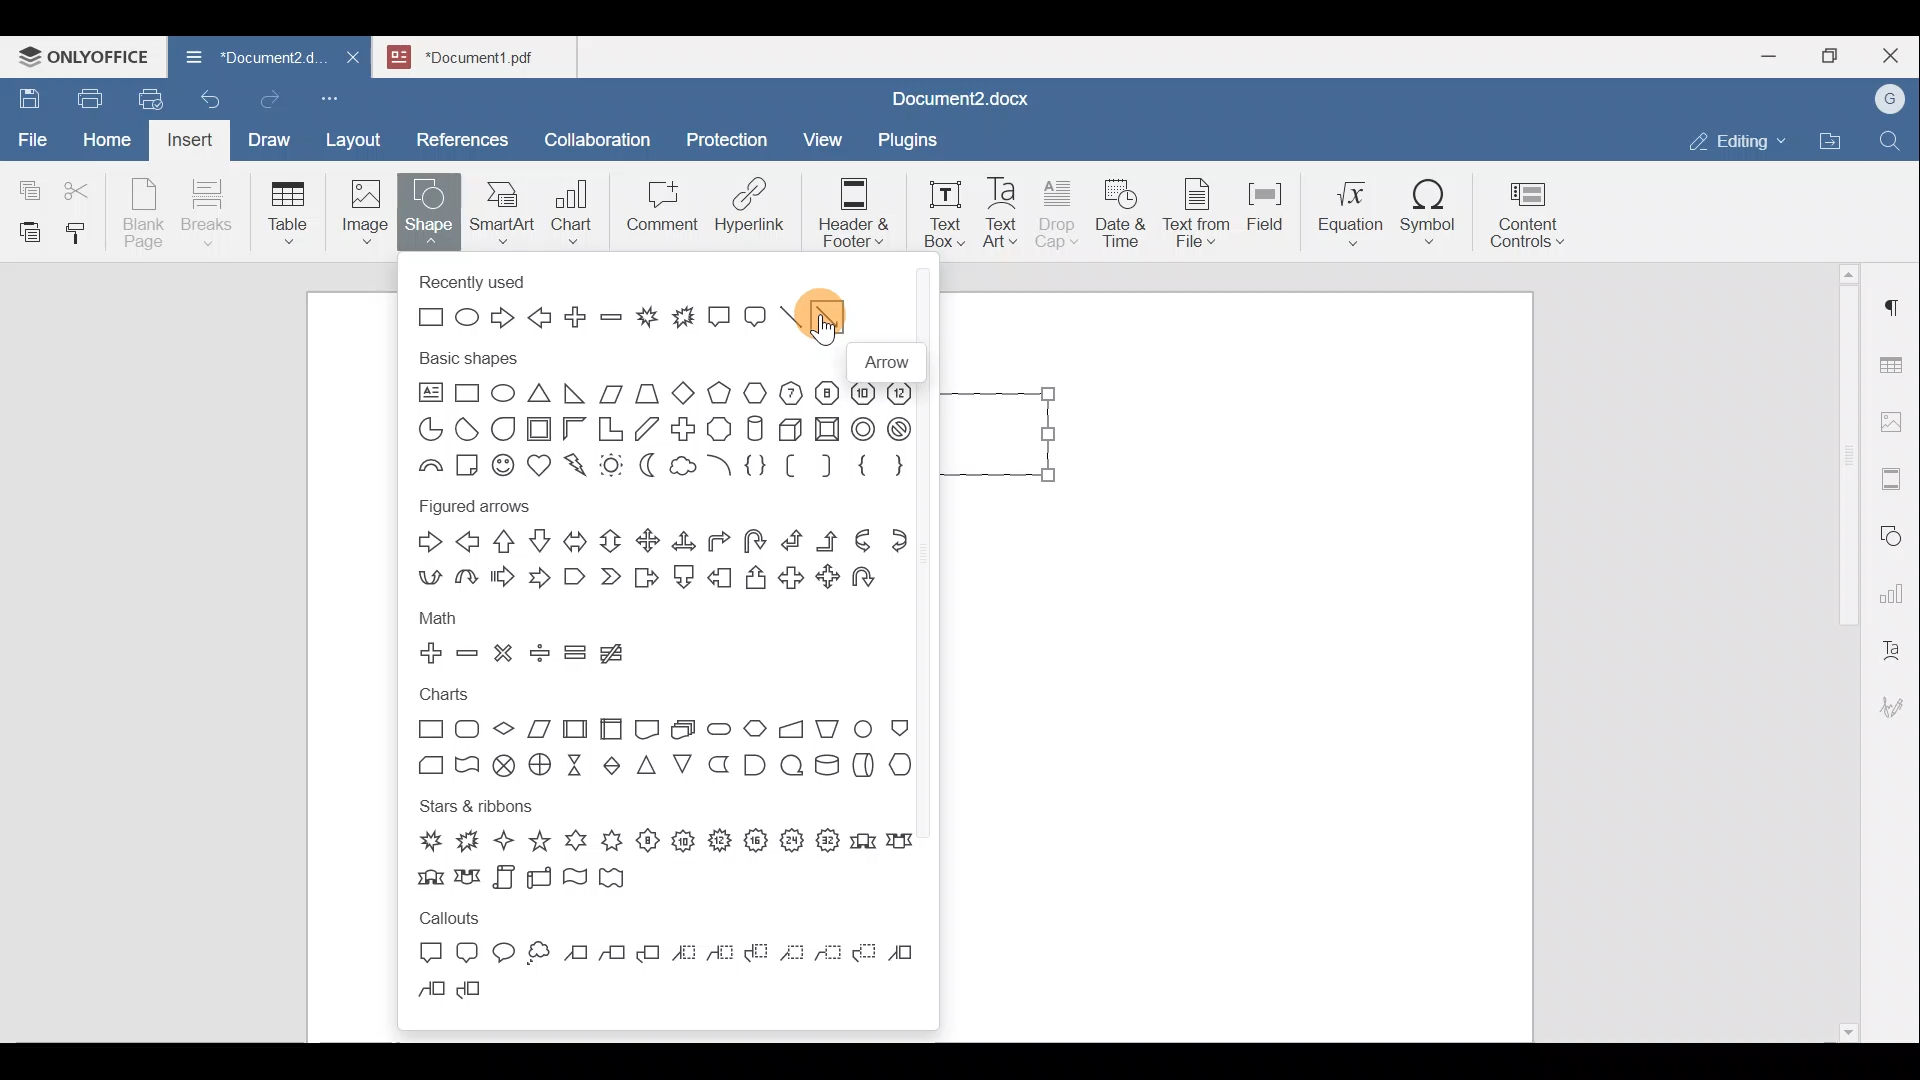  What do you see at coordinates (269, 100) in the screenshot?
I see `Redo` at bounding box center [269, 100].